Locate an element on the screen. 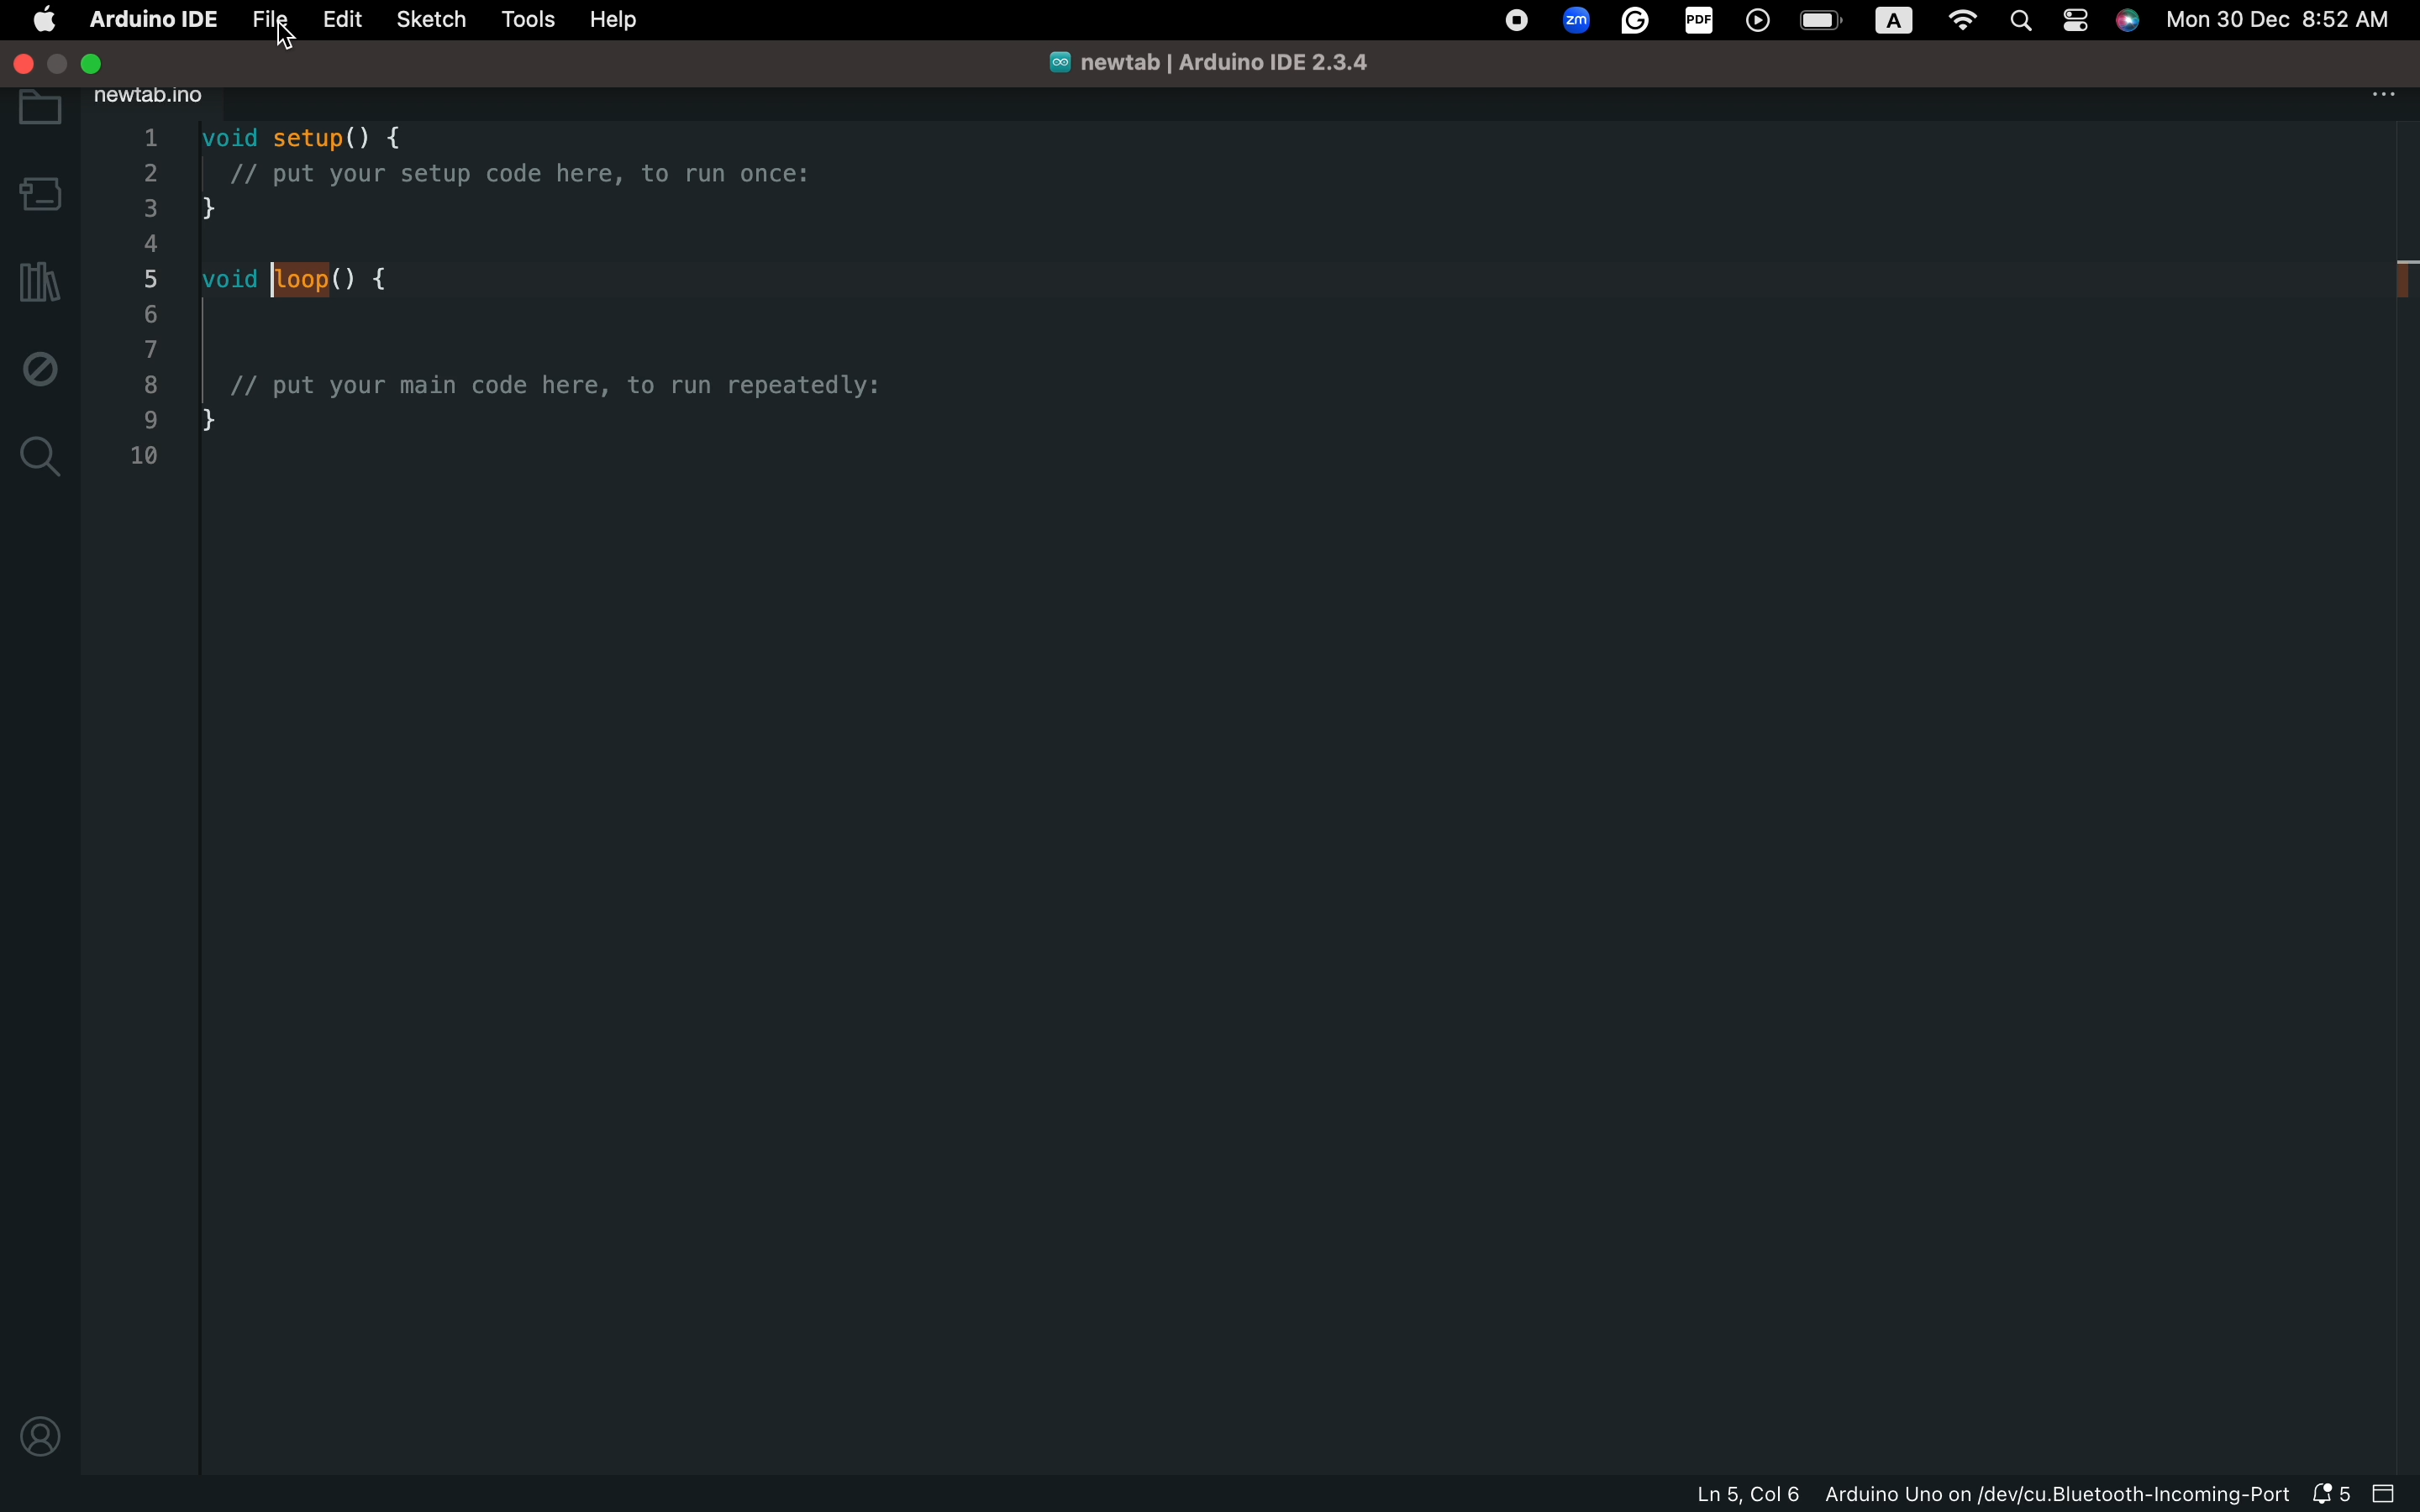 Image resolution: width=2420 pixels, height=1512 pixels. control center is located at coordinates (2077, 19).